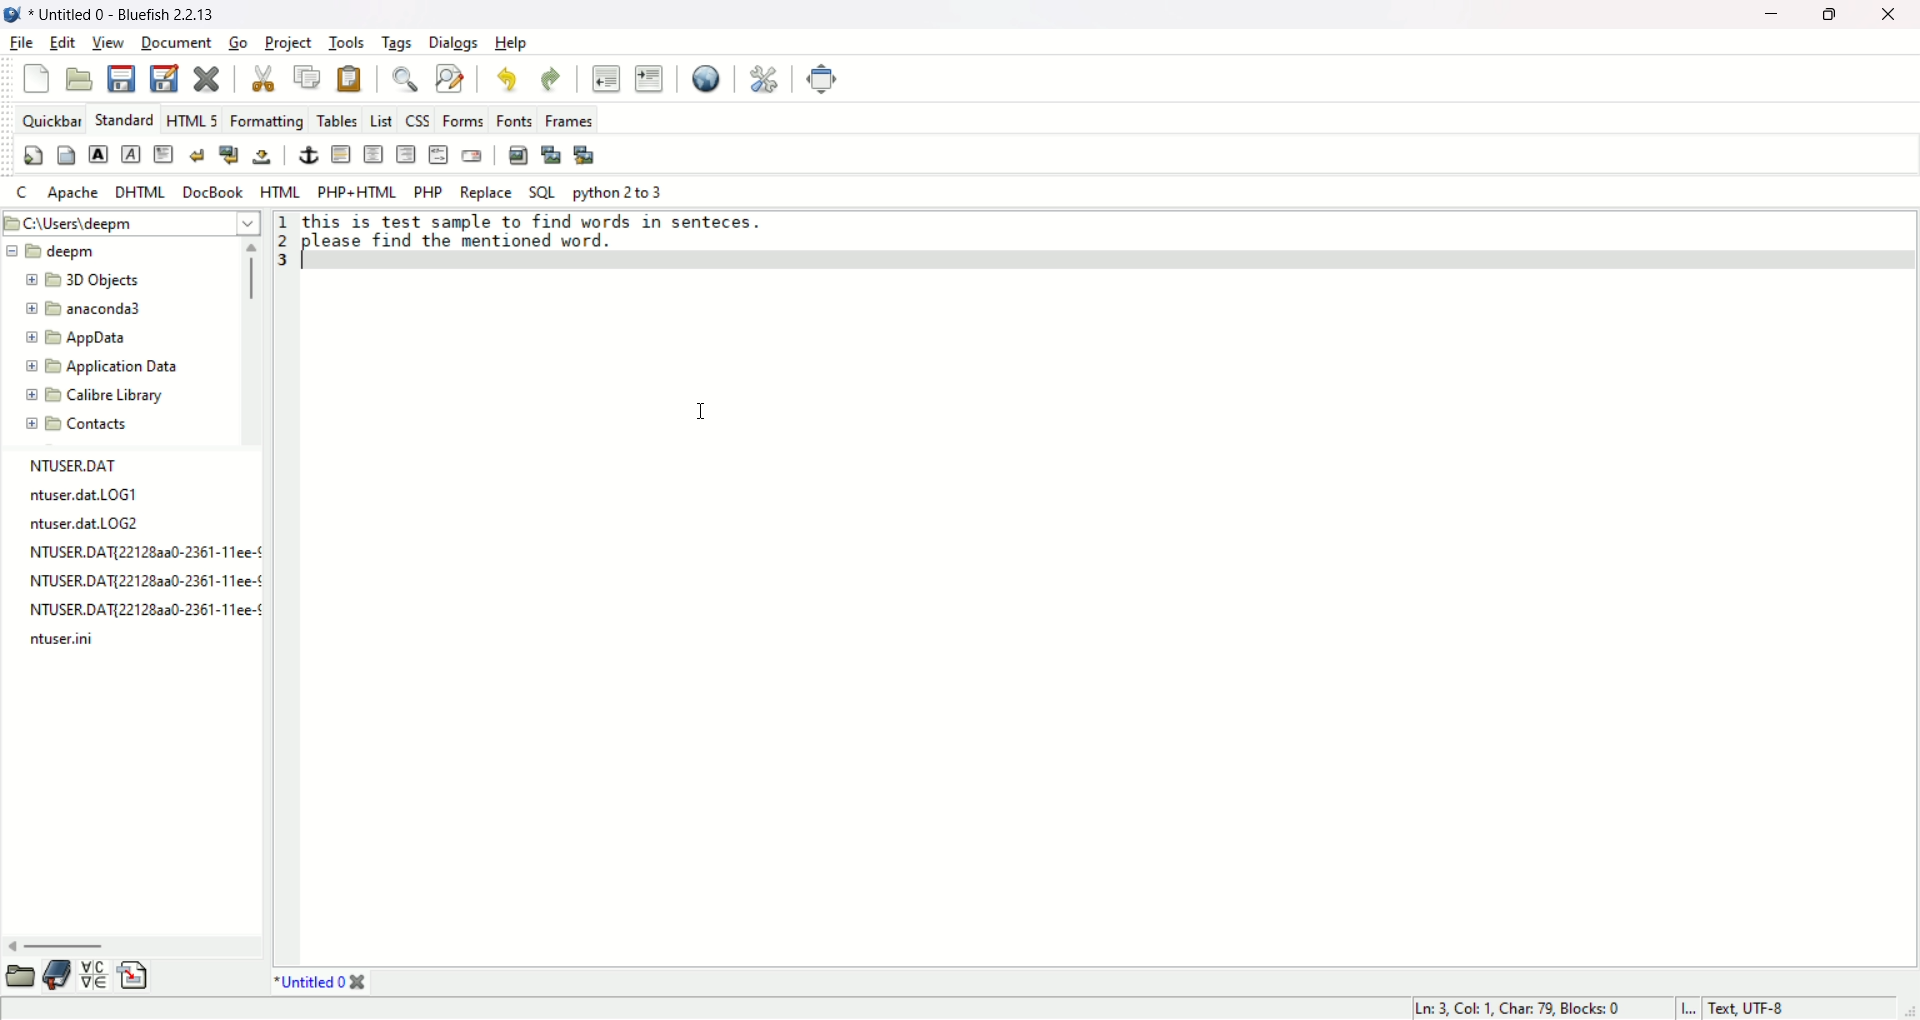 Image resolution: width=1920 pixels, height=1020 pixels. What do you see at coordinates (416, 120) in the screenshot?
I see `CSS` at bounding box center [416, 120].